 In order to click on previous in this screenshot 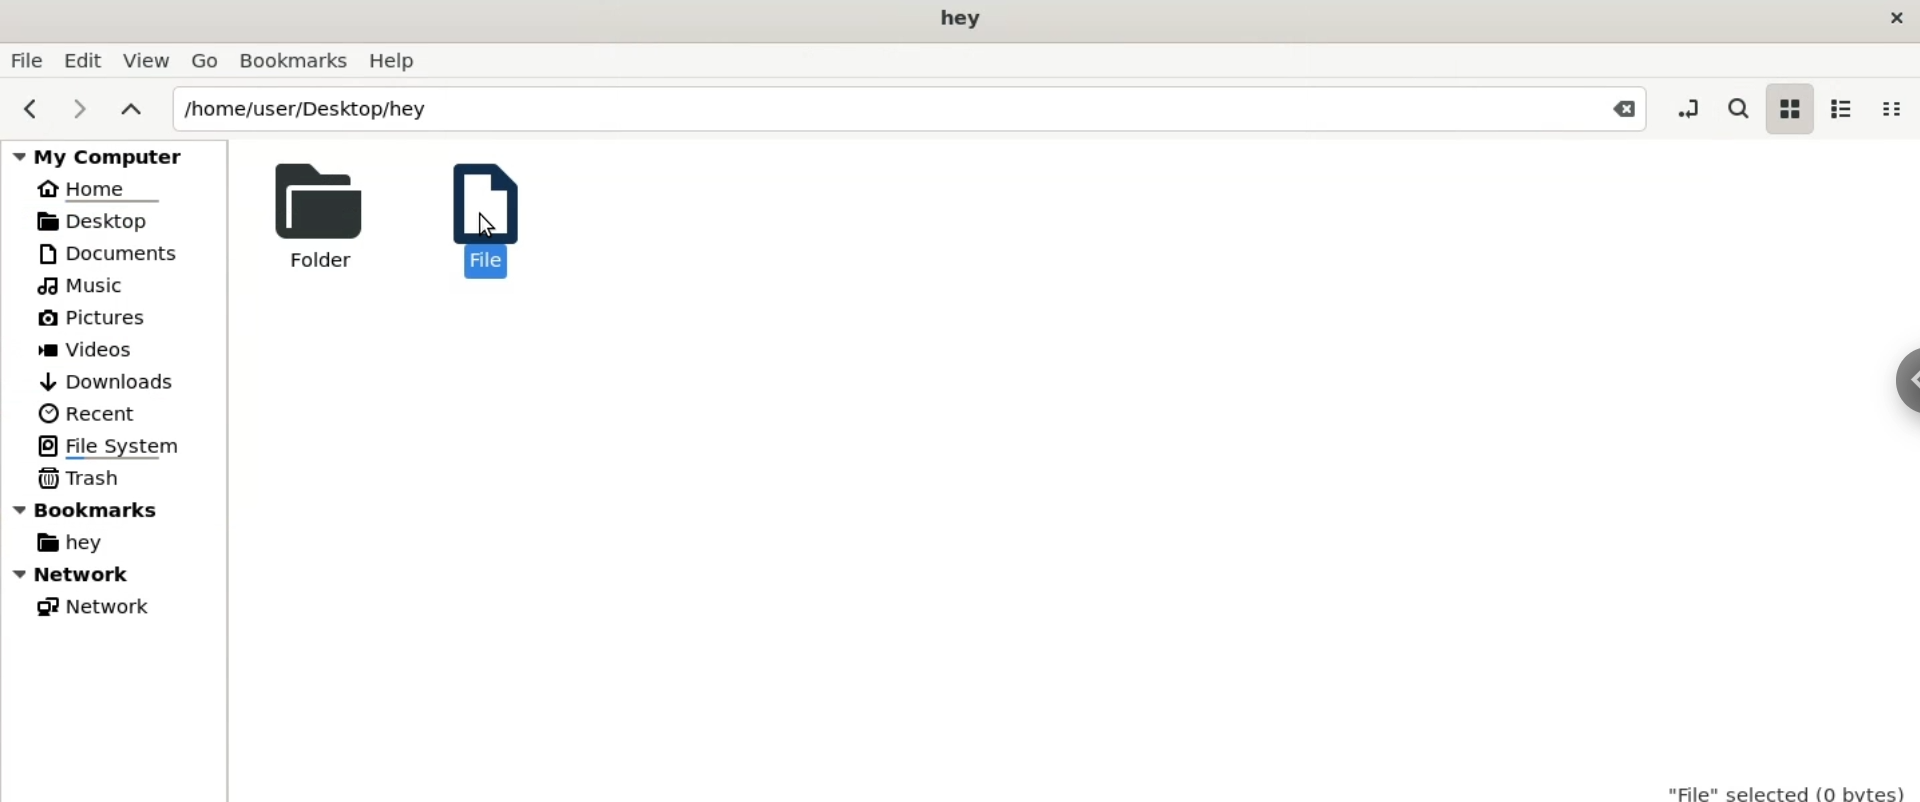, I will do `click(26, 108)`.